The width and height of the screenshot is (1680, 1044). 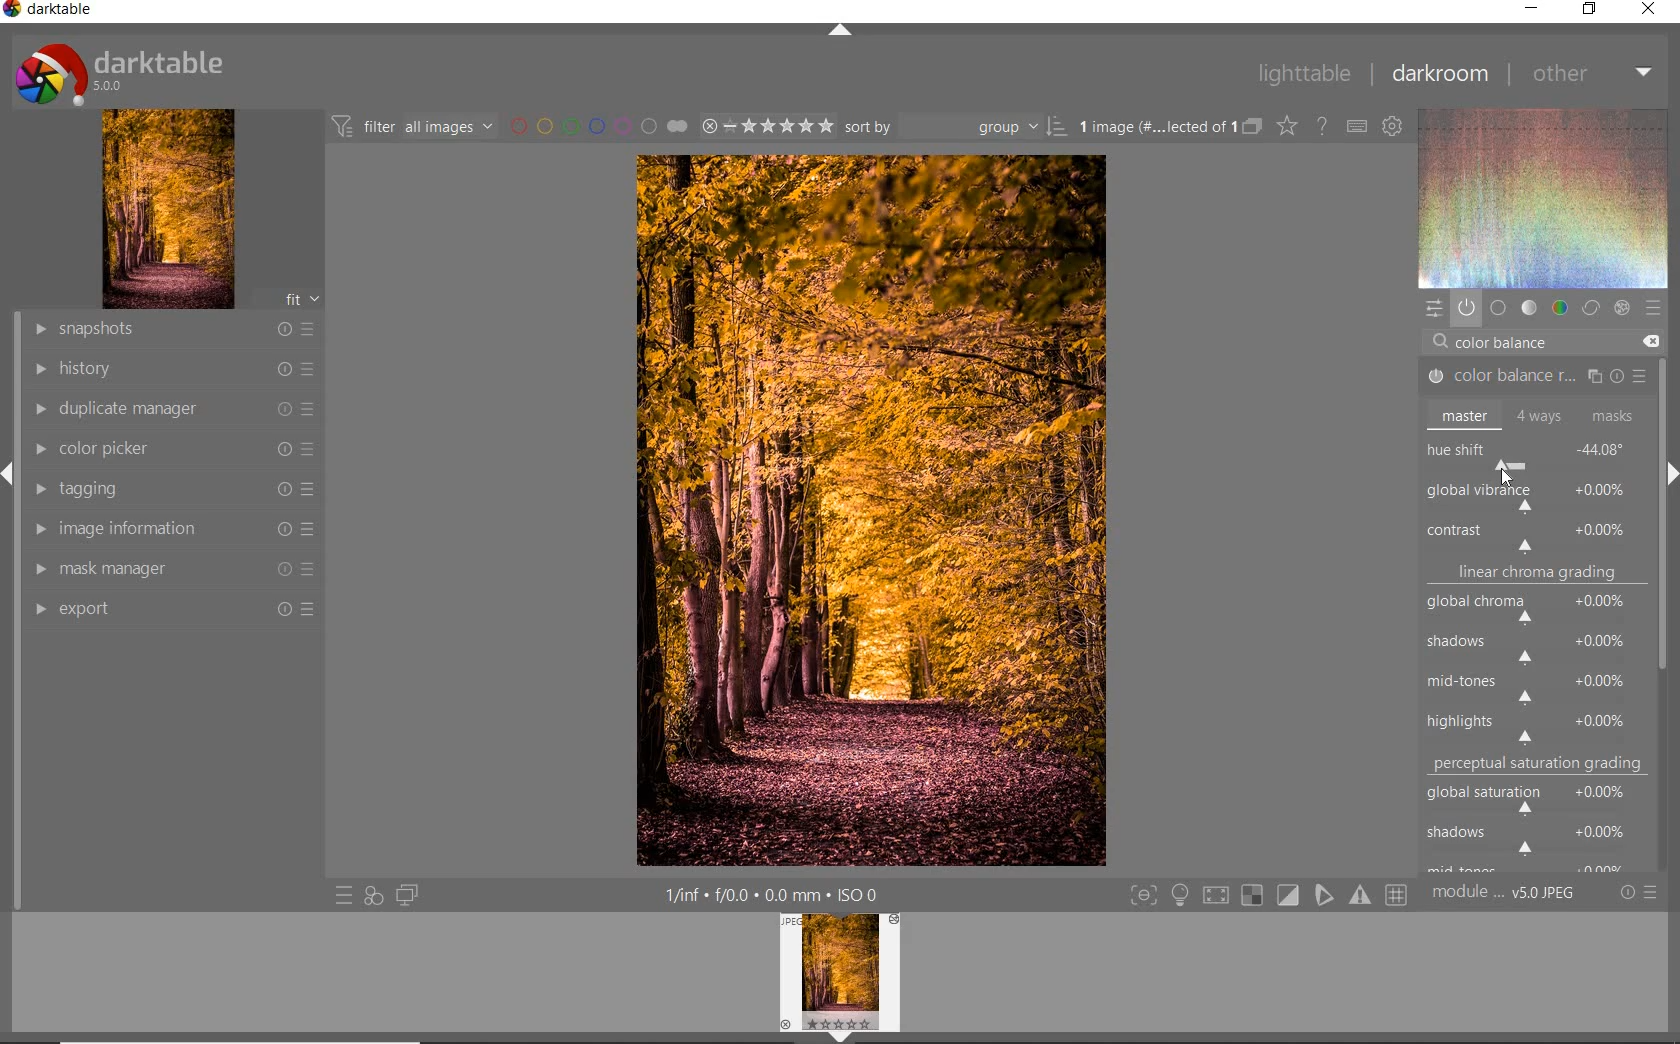 I want to click on toggle modes, so click(x=1264, y=895).